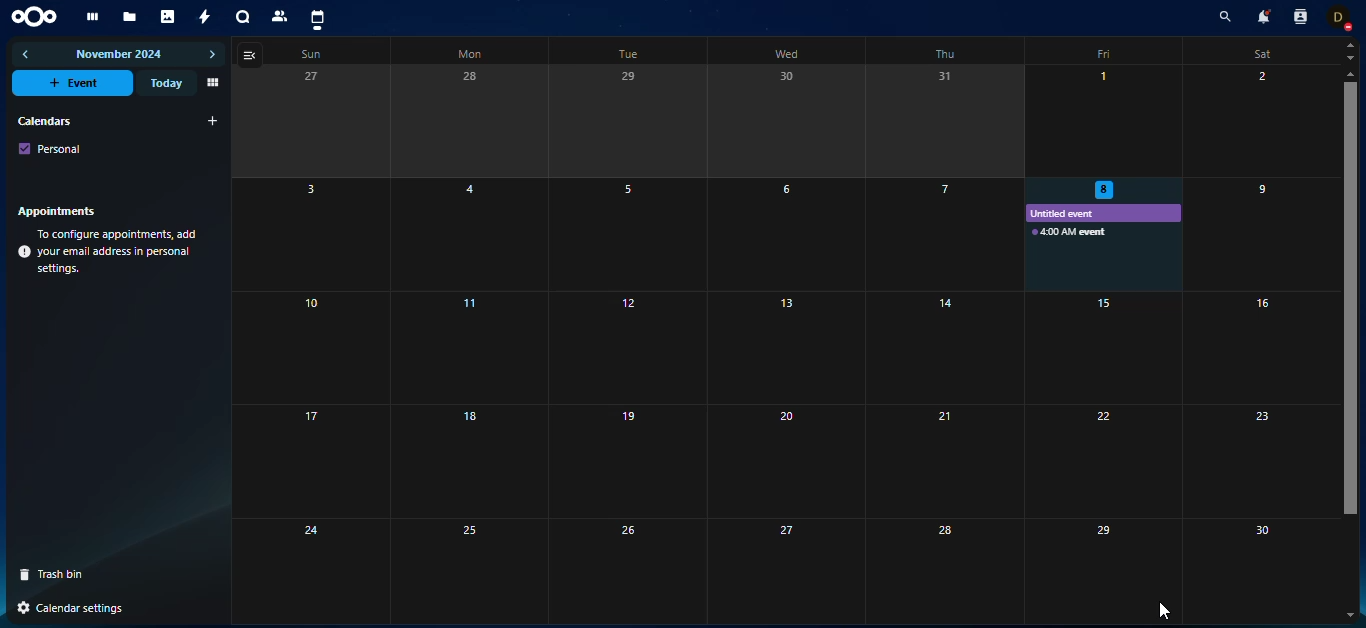 The image size is (1366, 628). I want to click on add, so click(213, 121).